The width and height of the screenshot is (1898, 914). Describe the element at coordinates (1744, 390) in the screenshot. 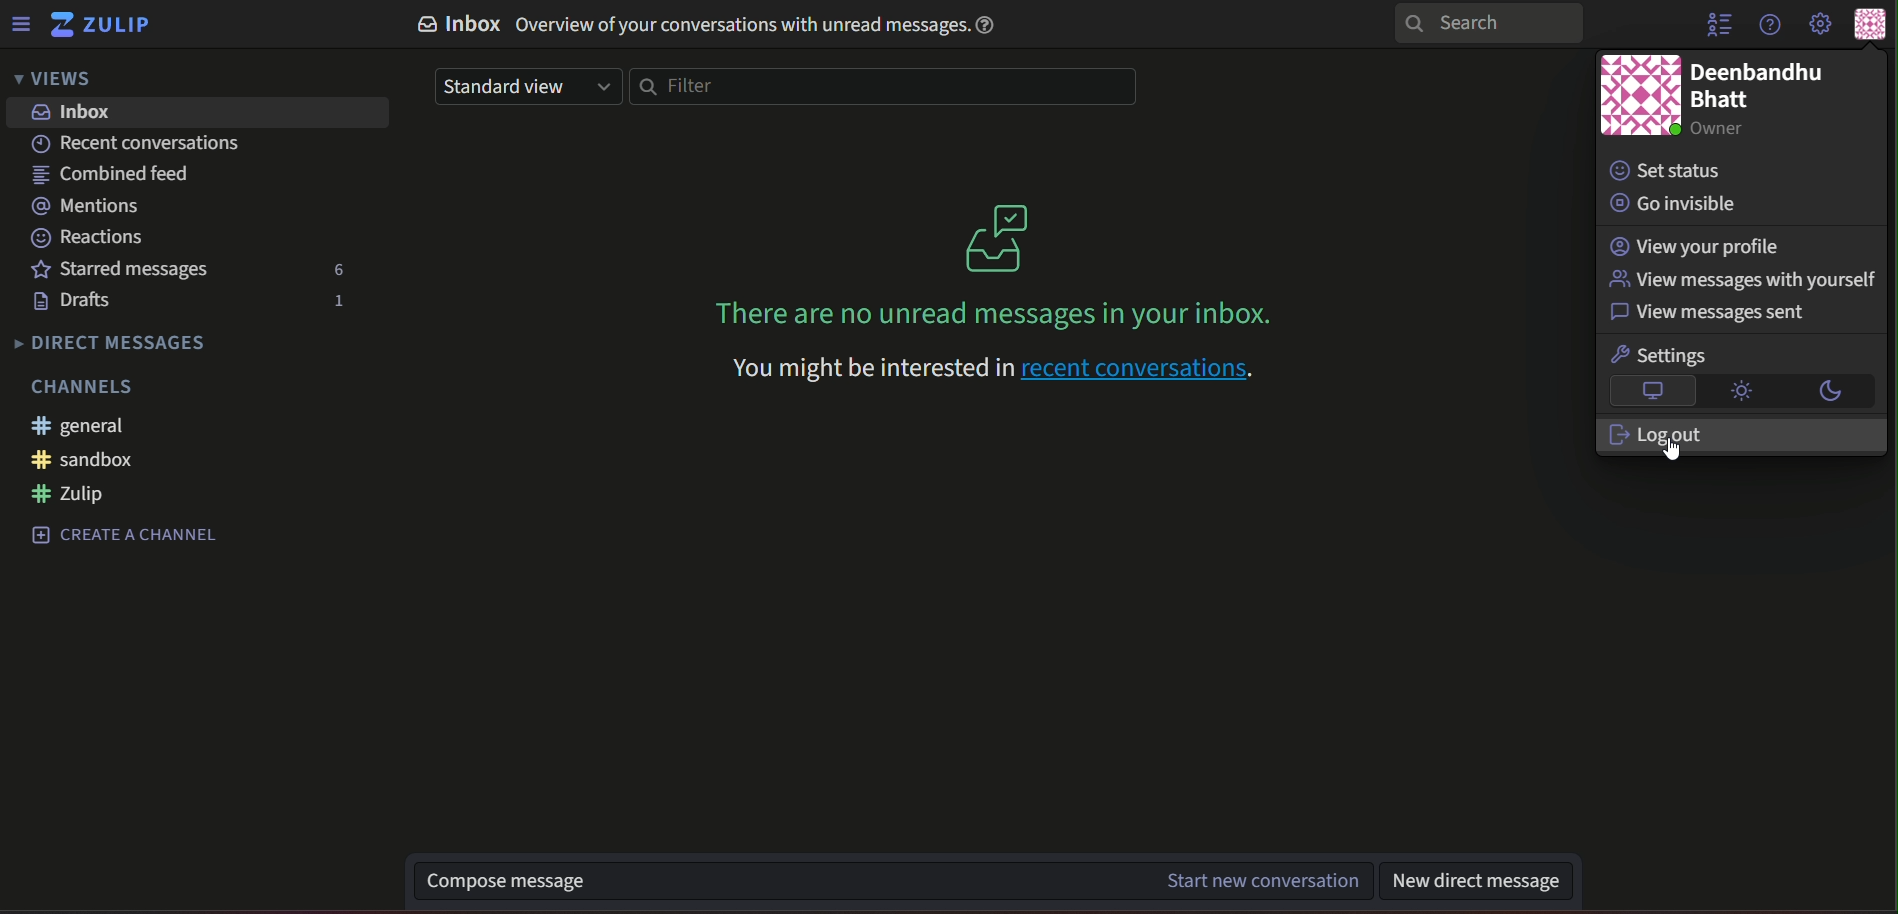

I see `brightness` at that location.